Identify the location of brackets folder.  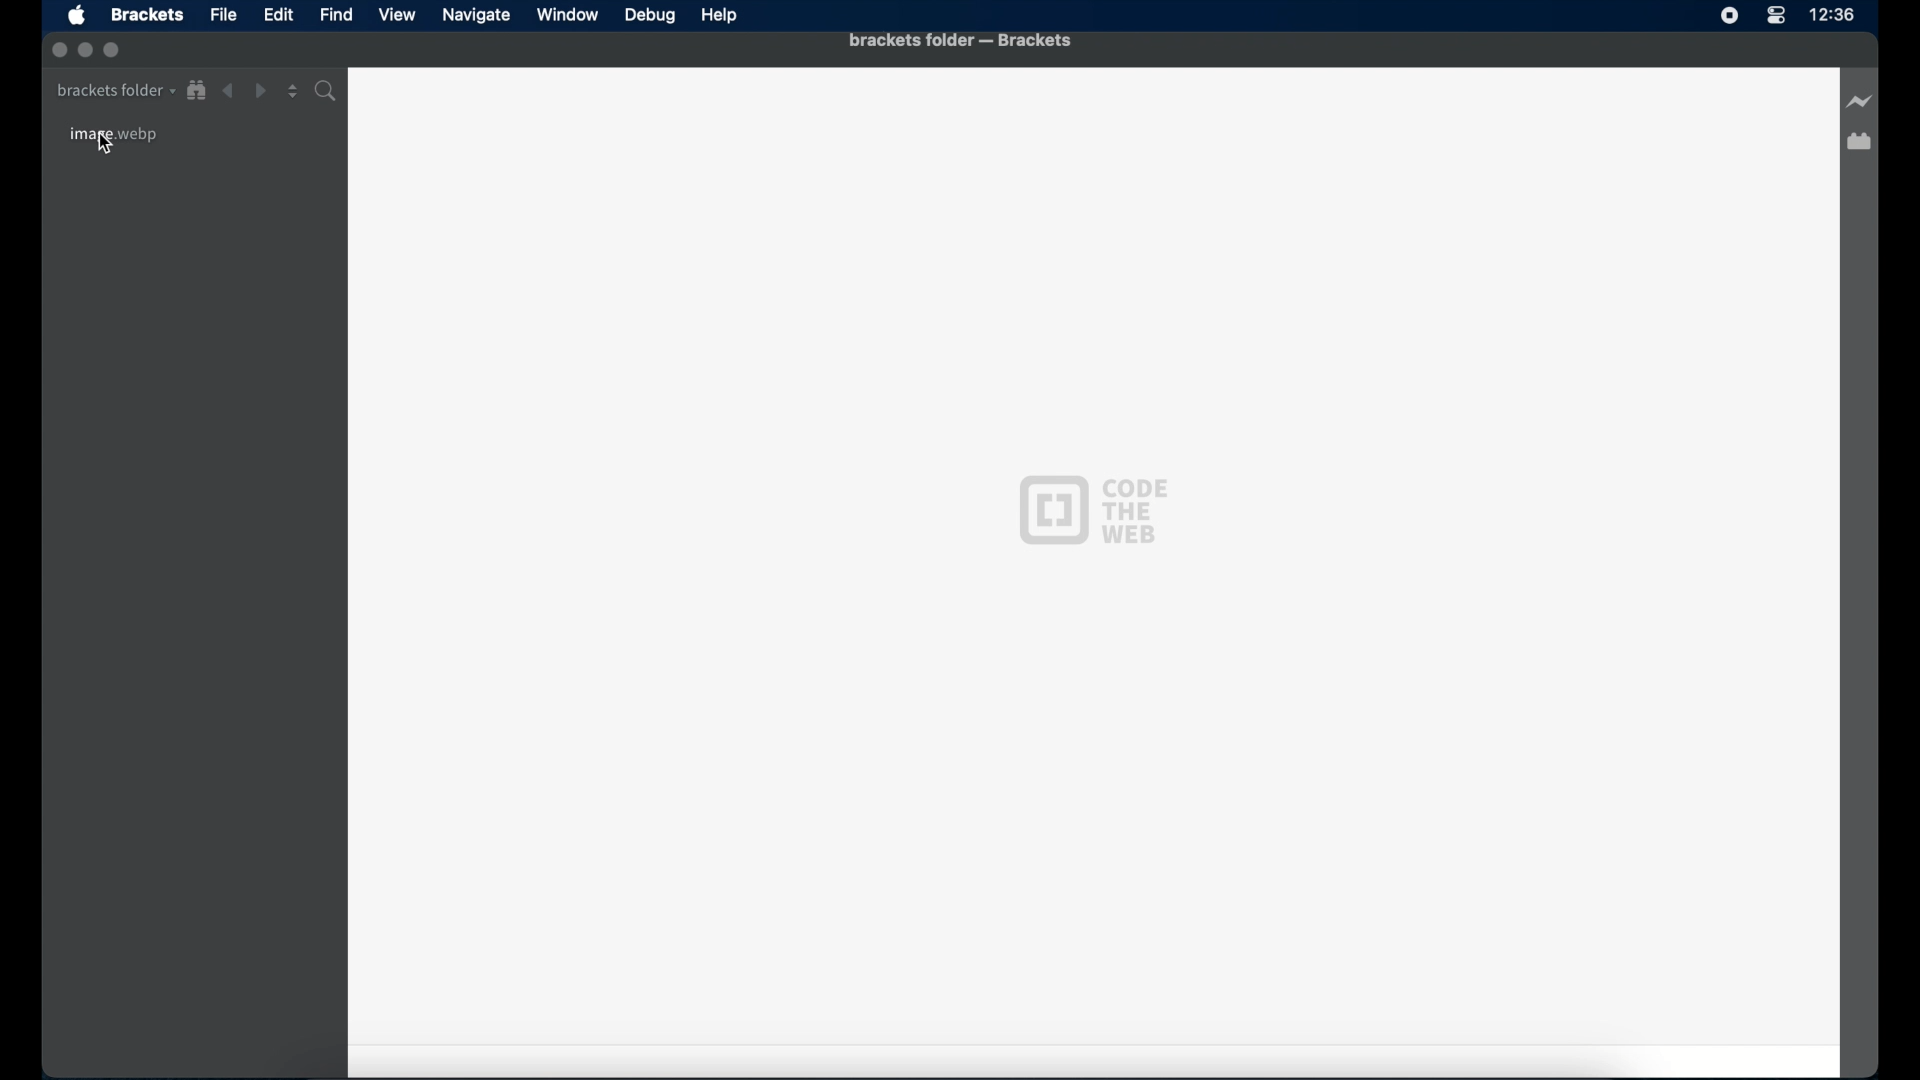
(116, 91).